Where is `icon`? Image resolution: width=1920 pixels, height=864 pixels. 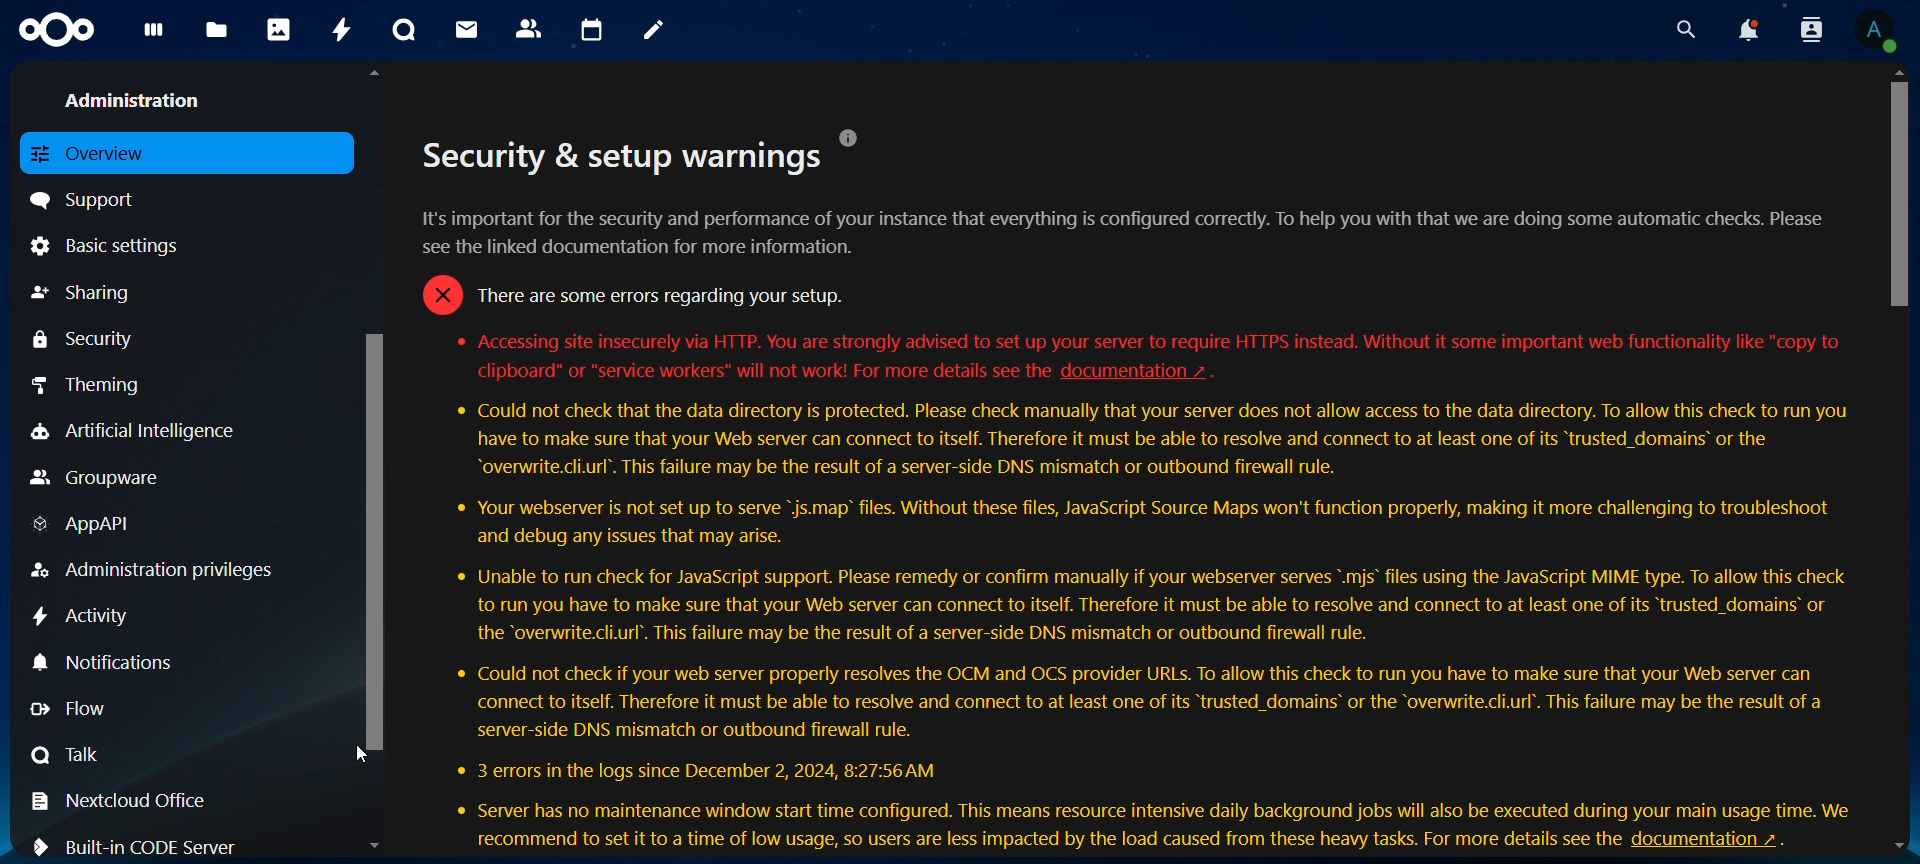
icon is located at coordinates (59, 31).